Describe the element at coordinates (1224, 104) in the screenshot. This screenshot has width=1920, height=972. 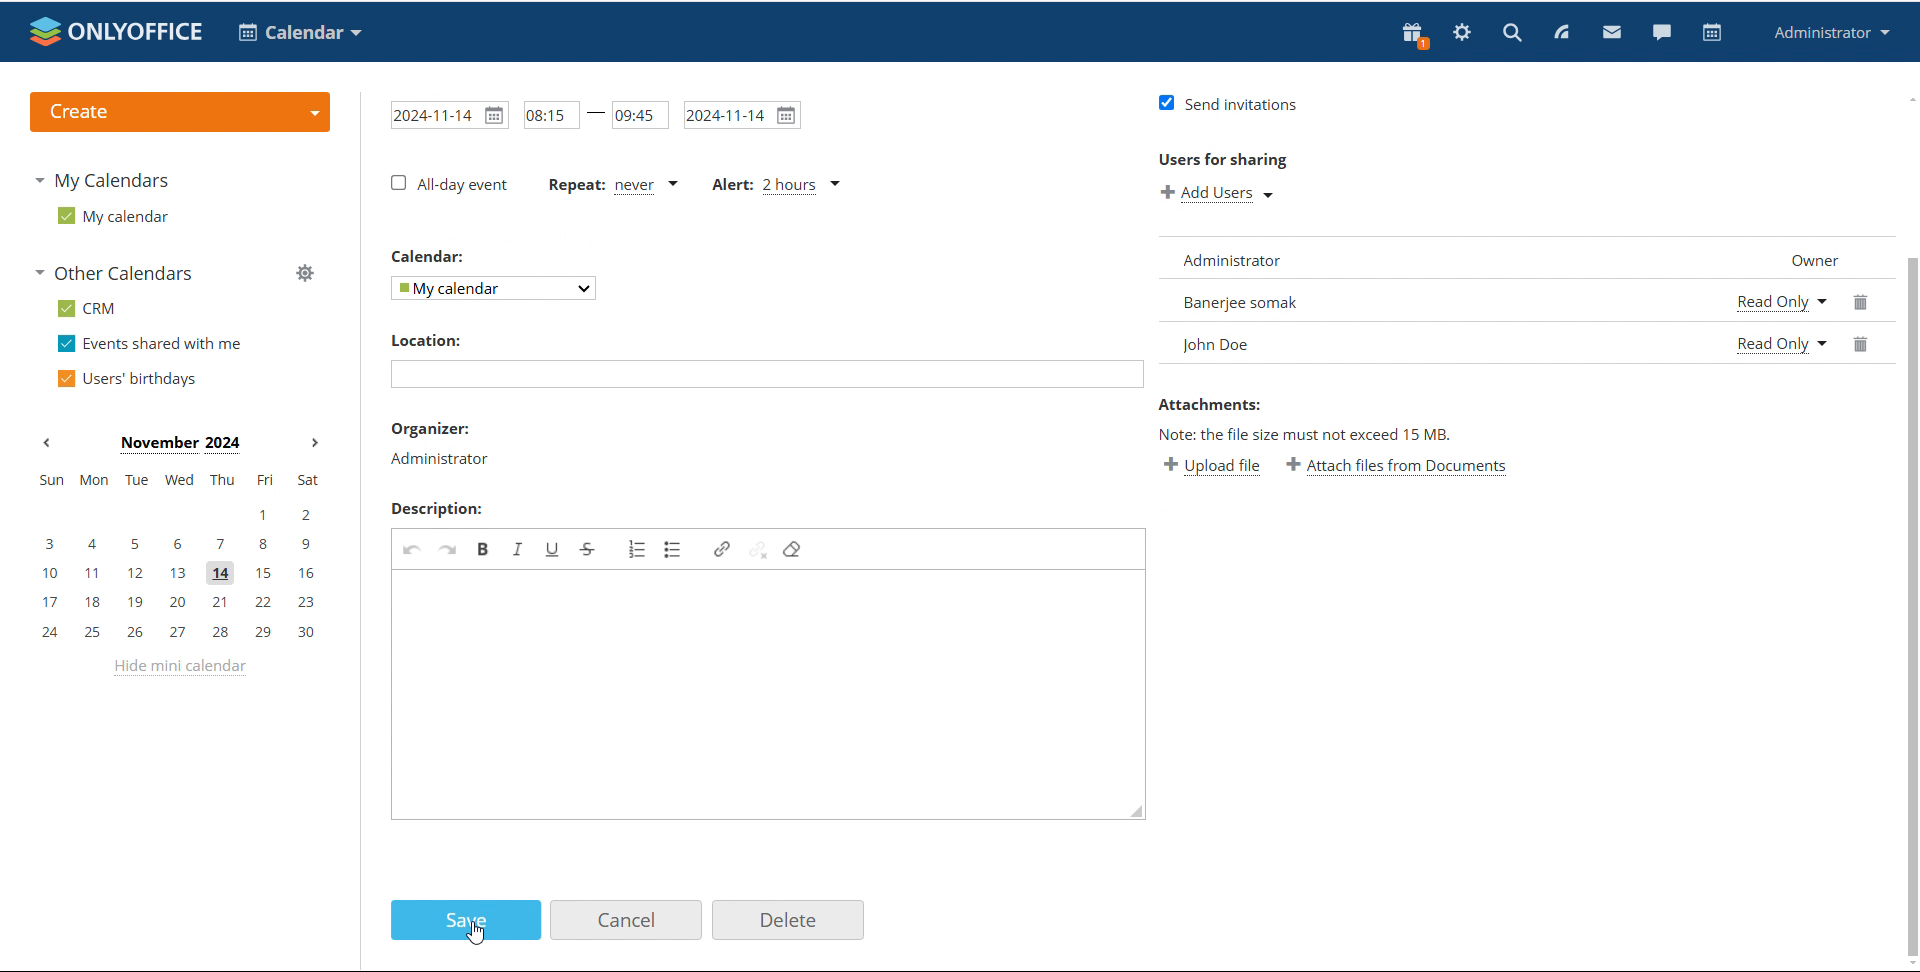
I see `send invitations` at that location.